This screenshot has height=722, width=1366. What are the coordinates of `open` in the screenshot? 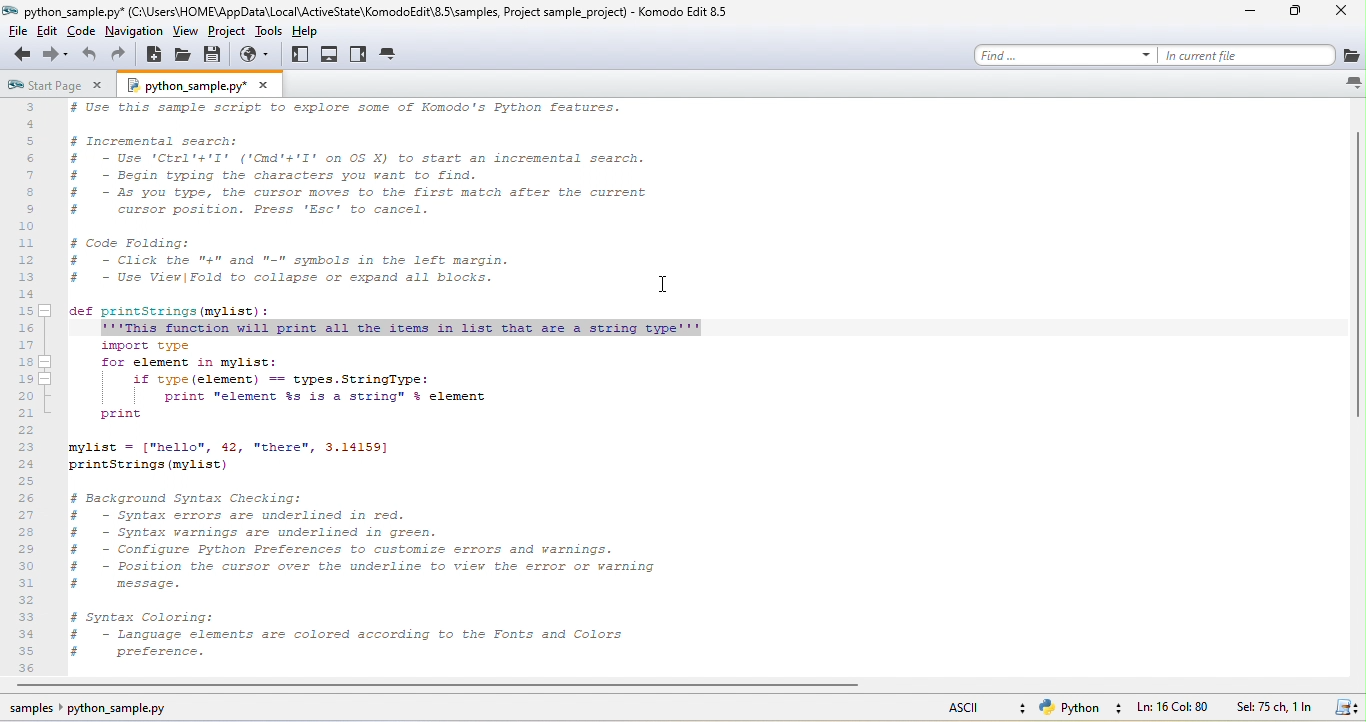 It's located at (184, 56).